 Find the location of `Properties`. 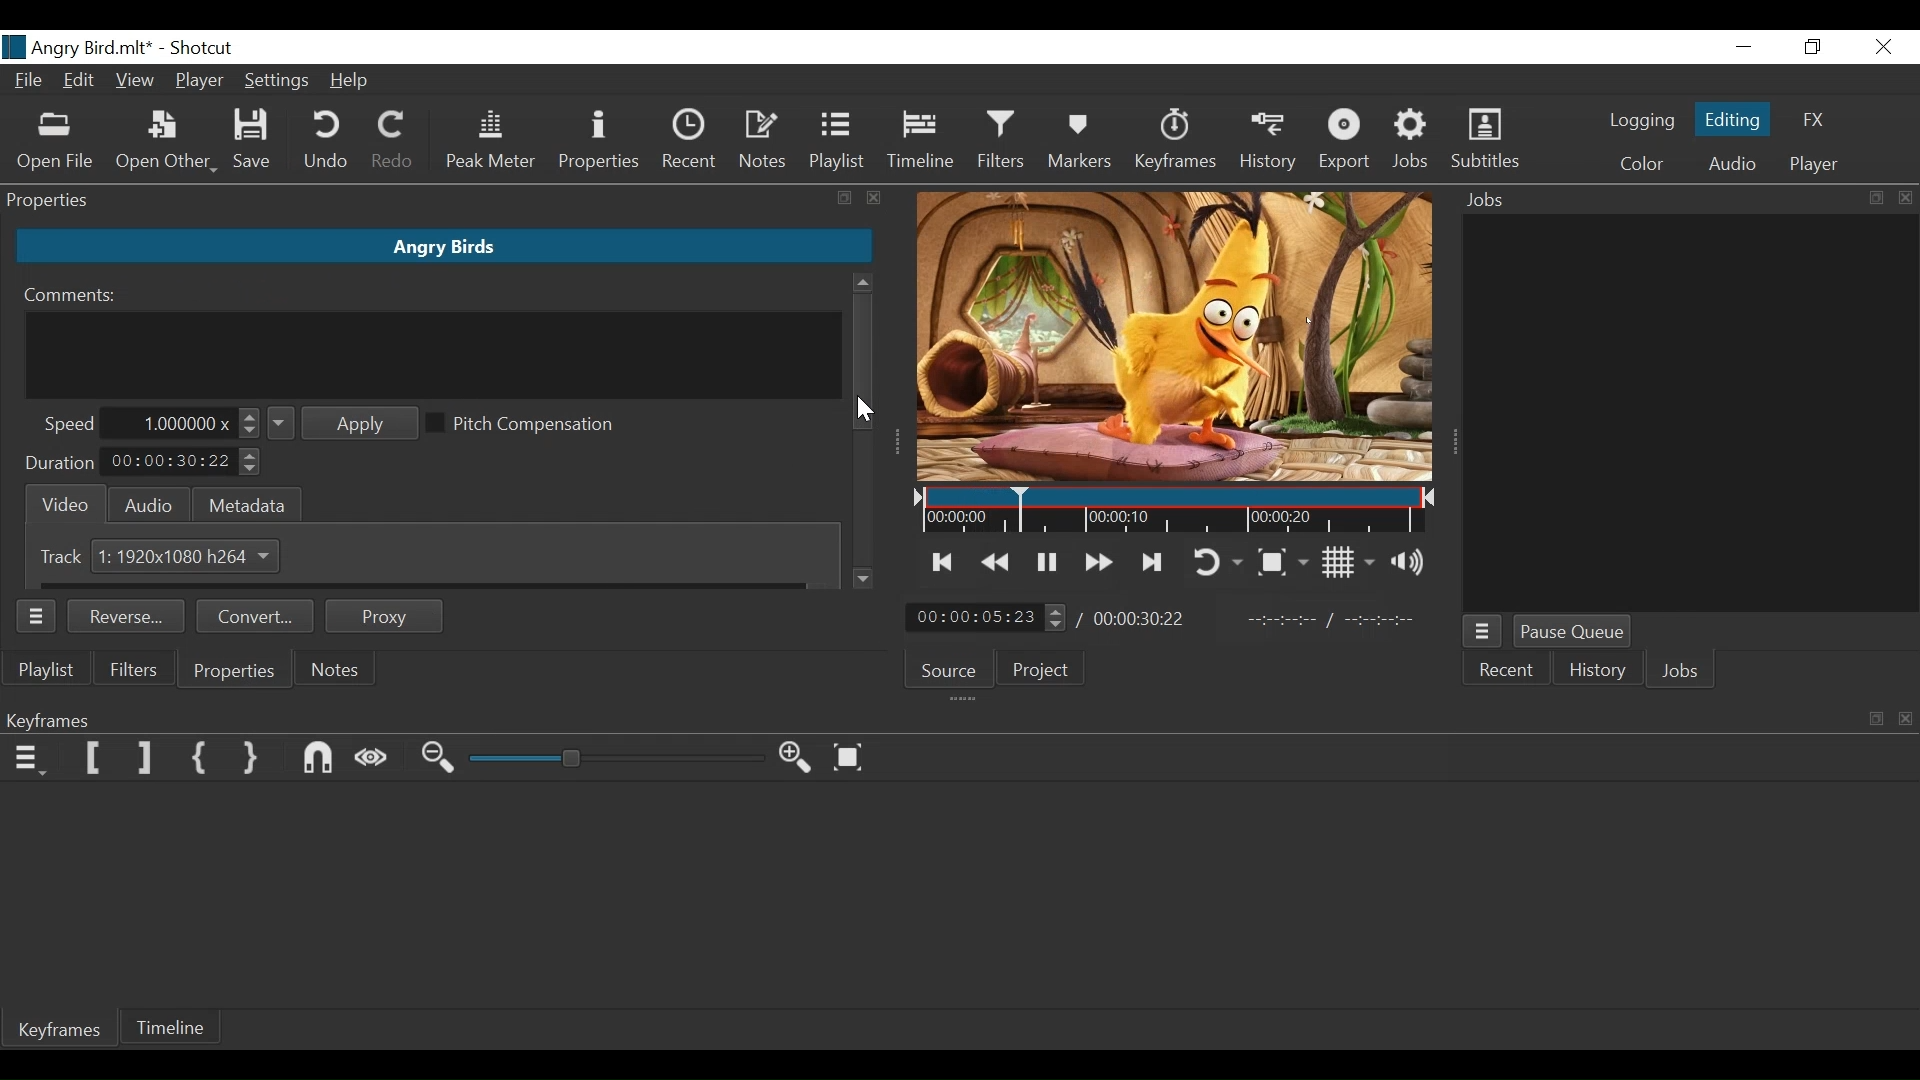

Properties is located at coordinates (597, 143).